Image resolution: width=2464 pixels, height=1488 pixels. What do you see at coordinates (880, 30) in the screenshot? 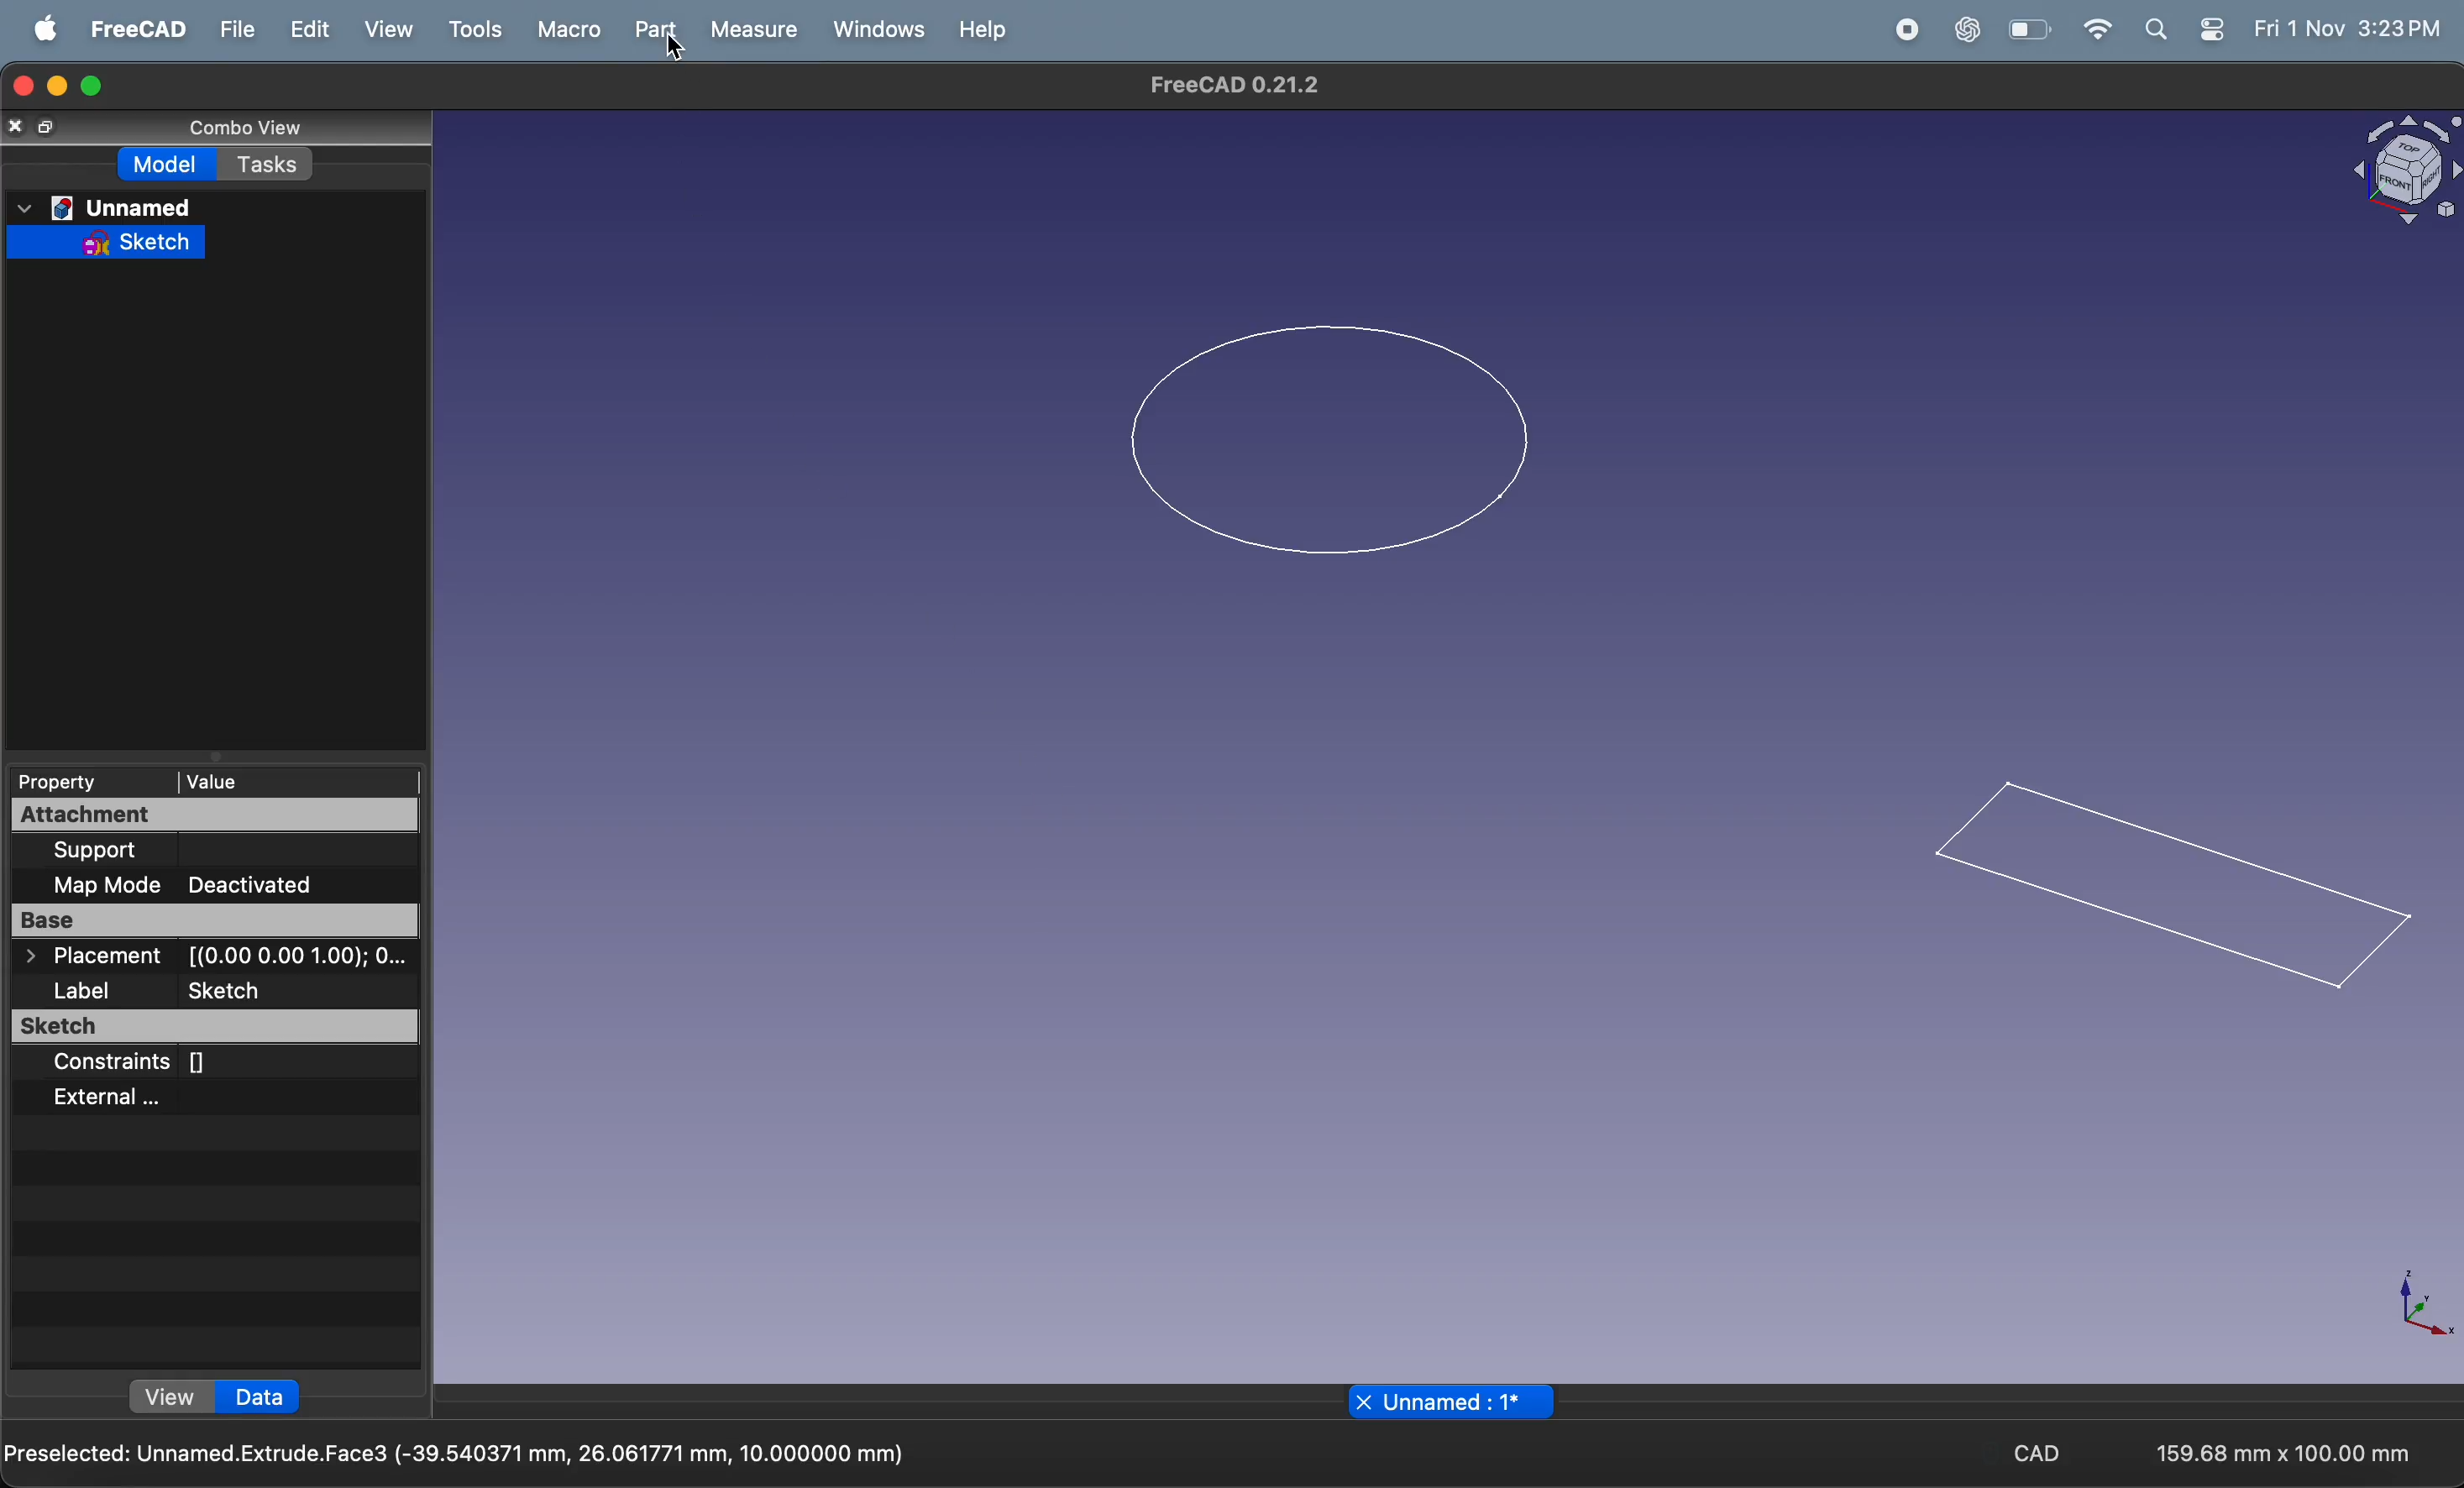
I see `Window` at bounding box center [880, 30].